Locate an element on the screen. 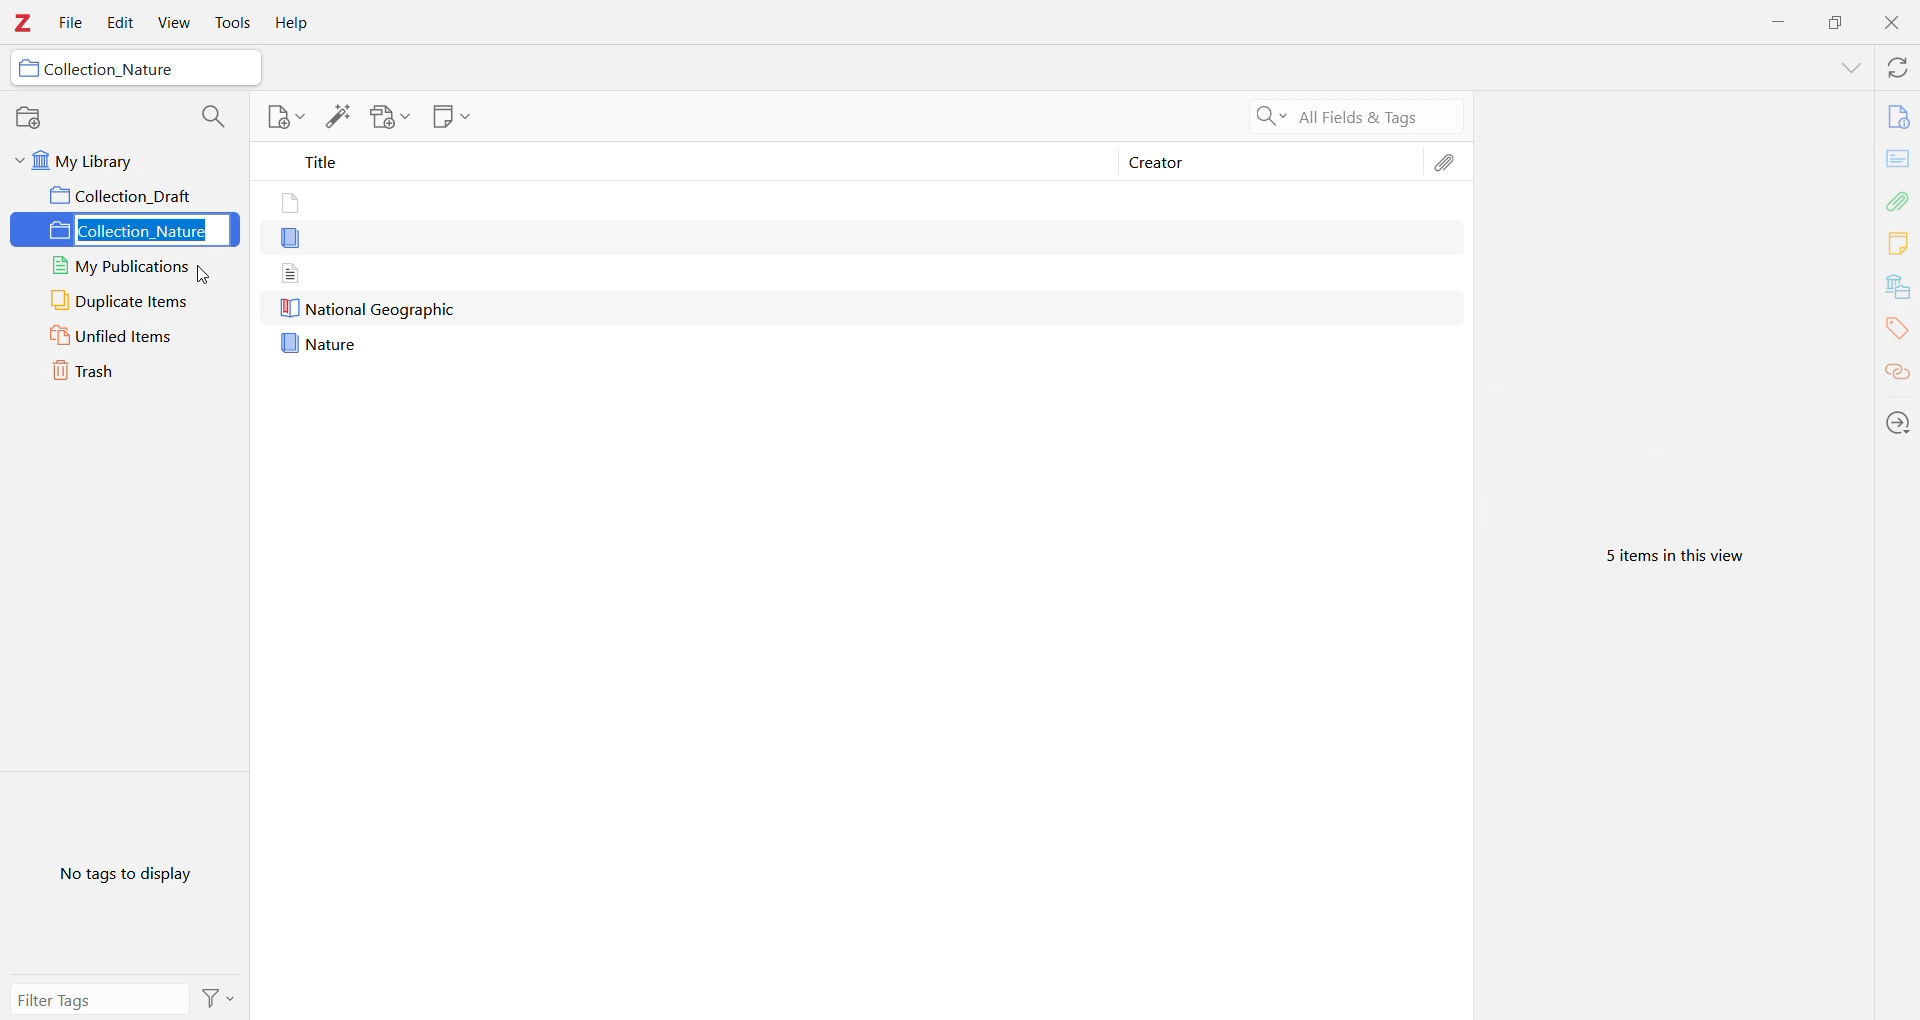  Locate is located at coordinates (1898, 422).